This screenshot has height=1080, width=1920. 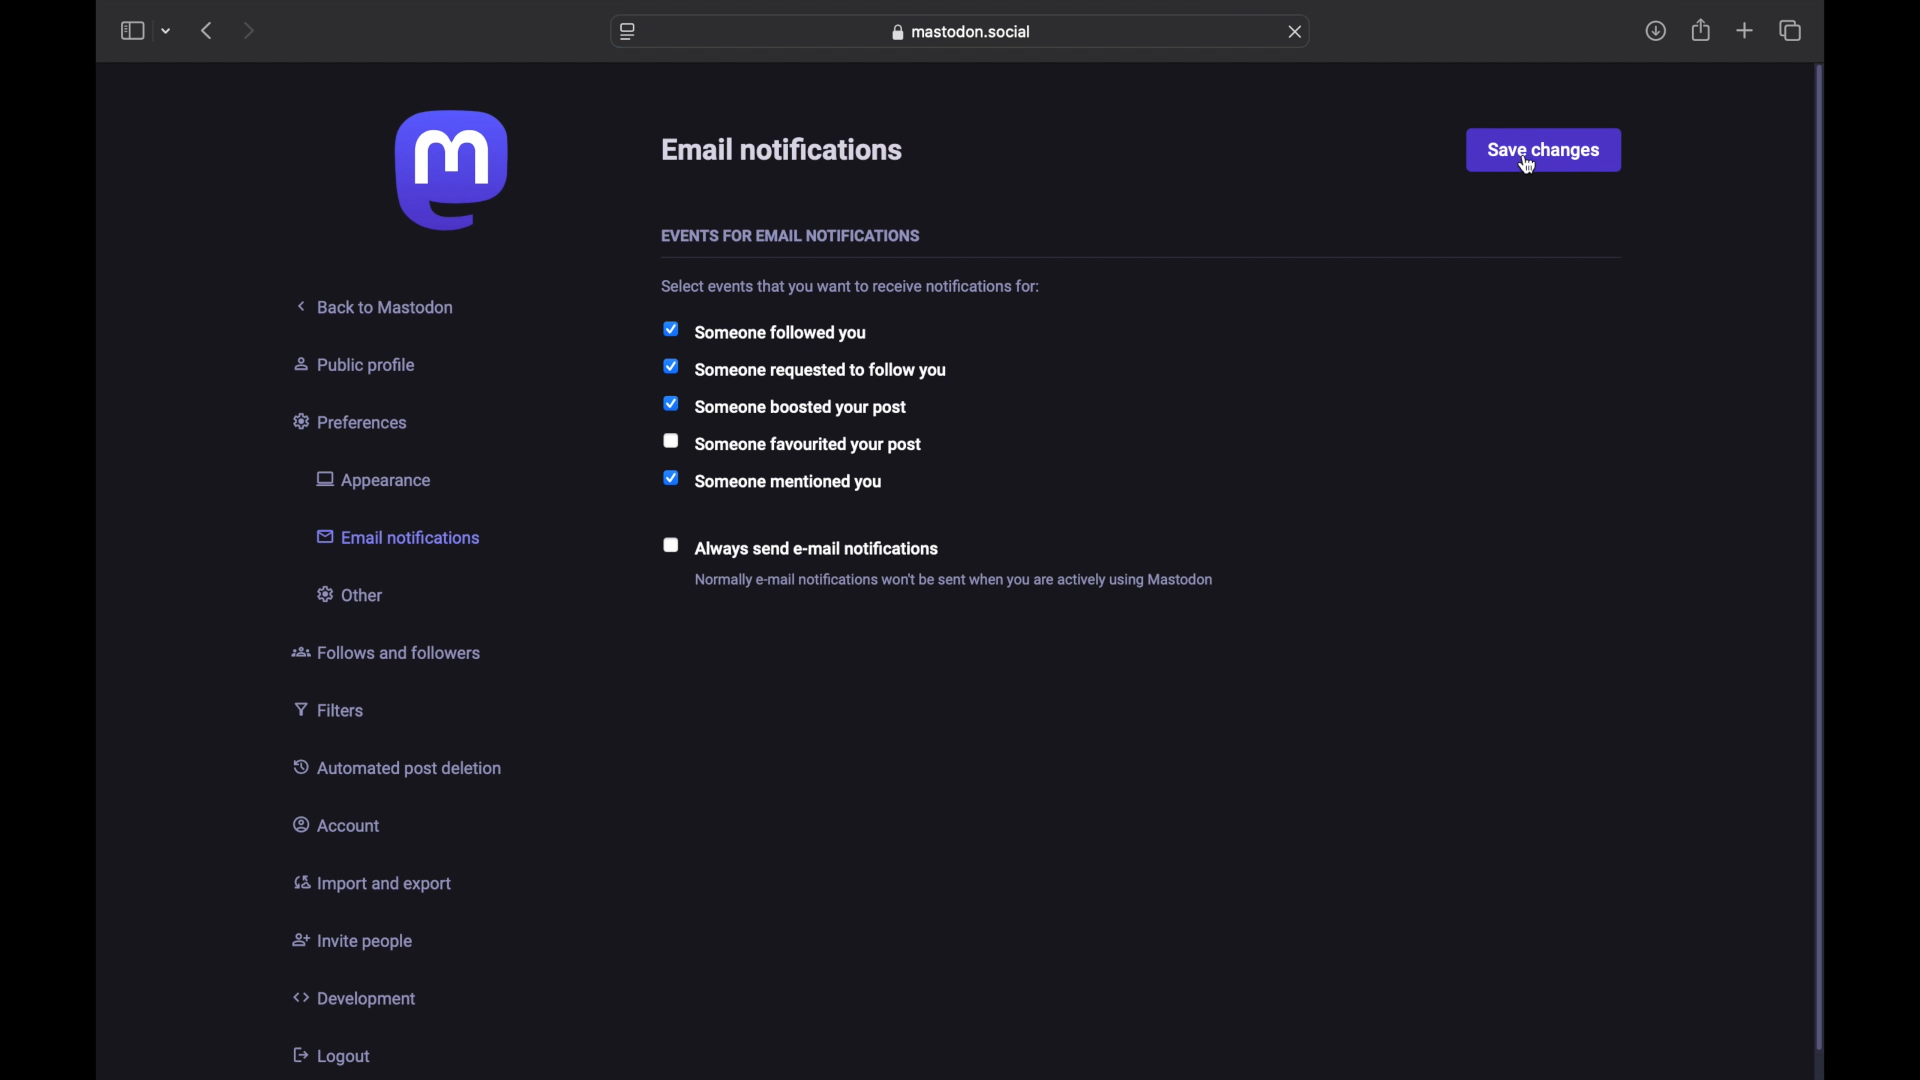 I want to click on checkbox, so click(x=773, y=480).